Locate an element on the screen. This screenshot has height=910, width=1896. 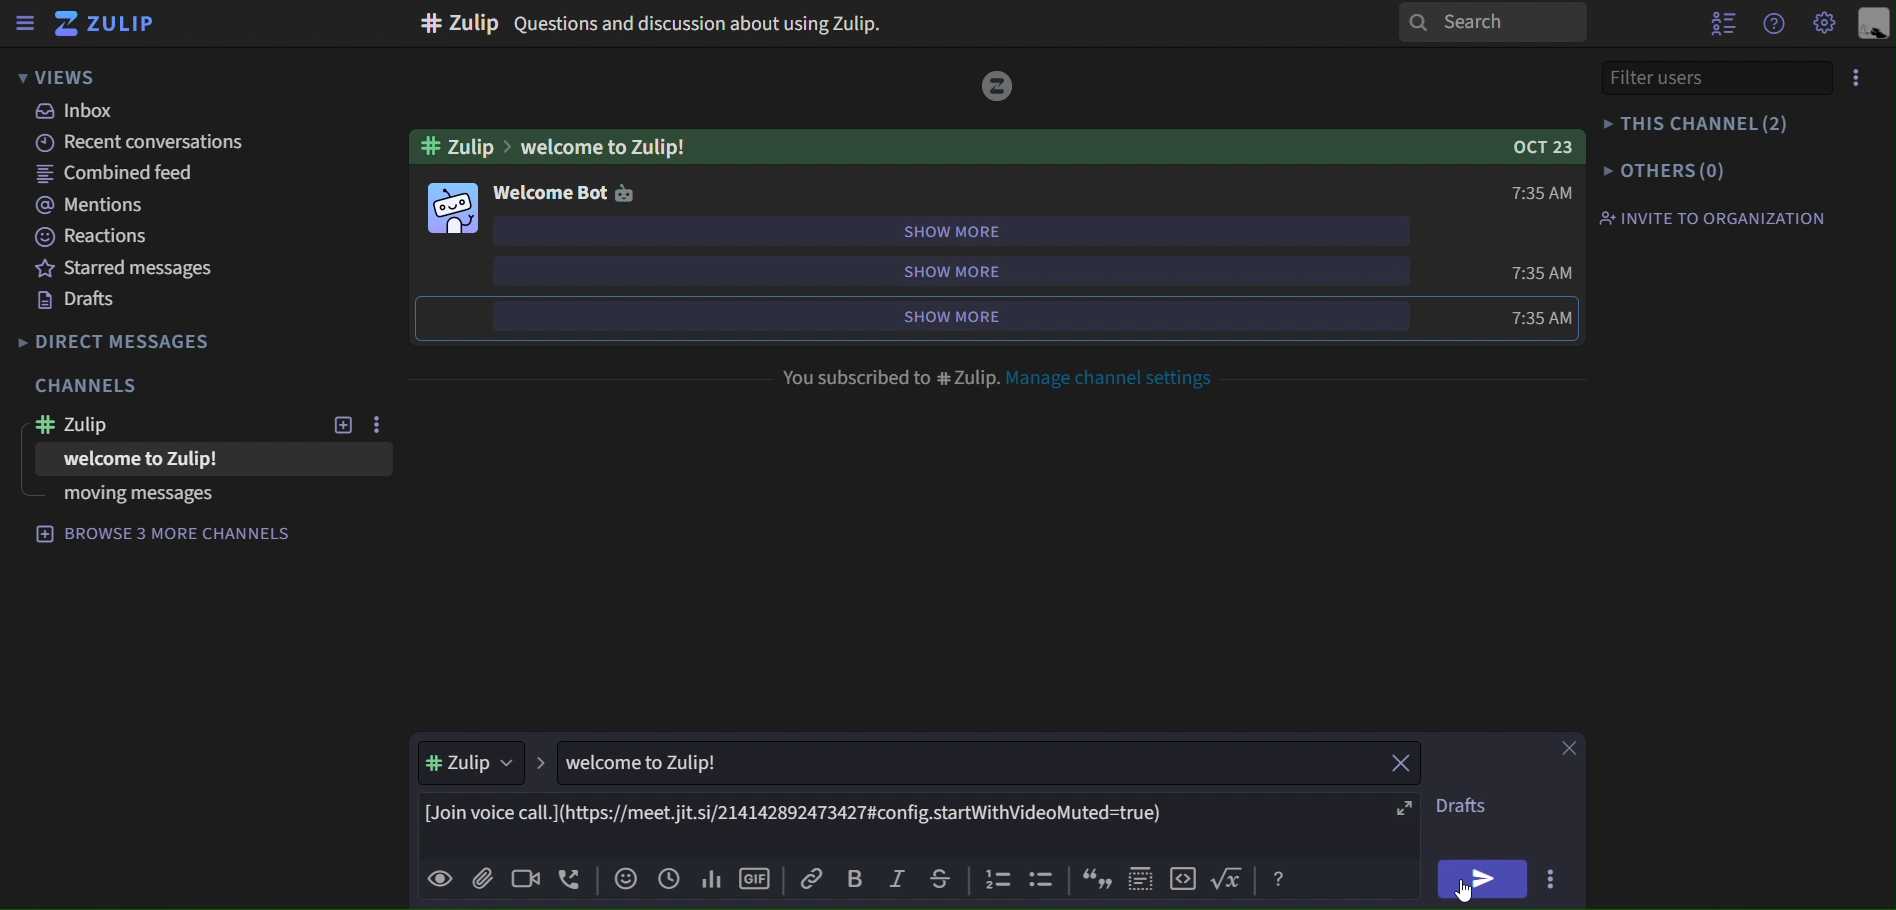
7:35 AM is located at coordinates (1540, 292).